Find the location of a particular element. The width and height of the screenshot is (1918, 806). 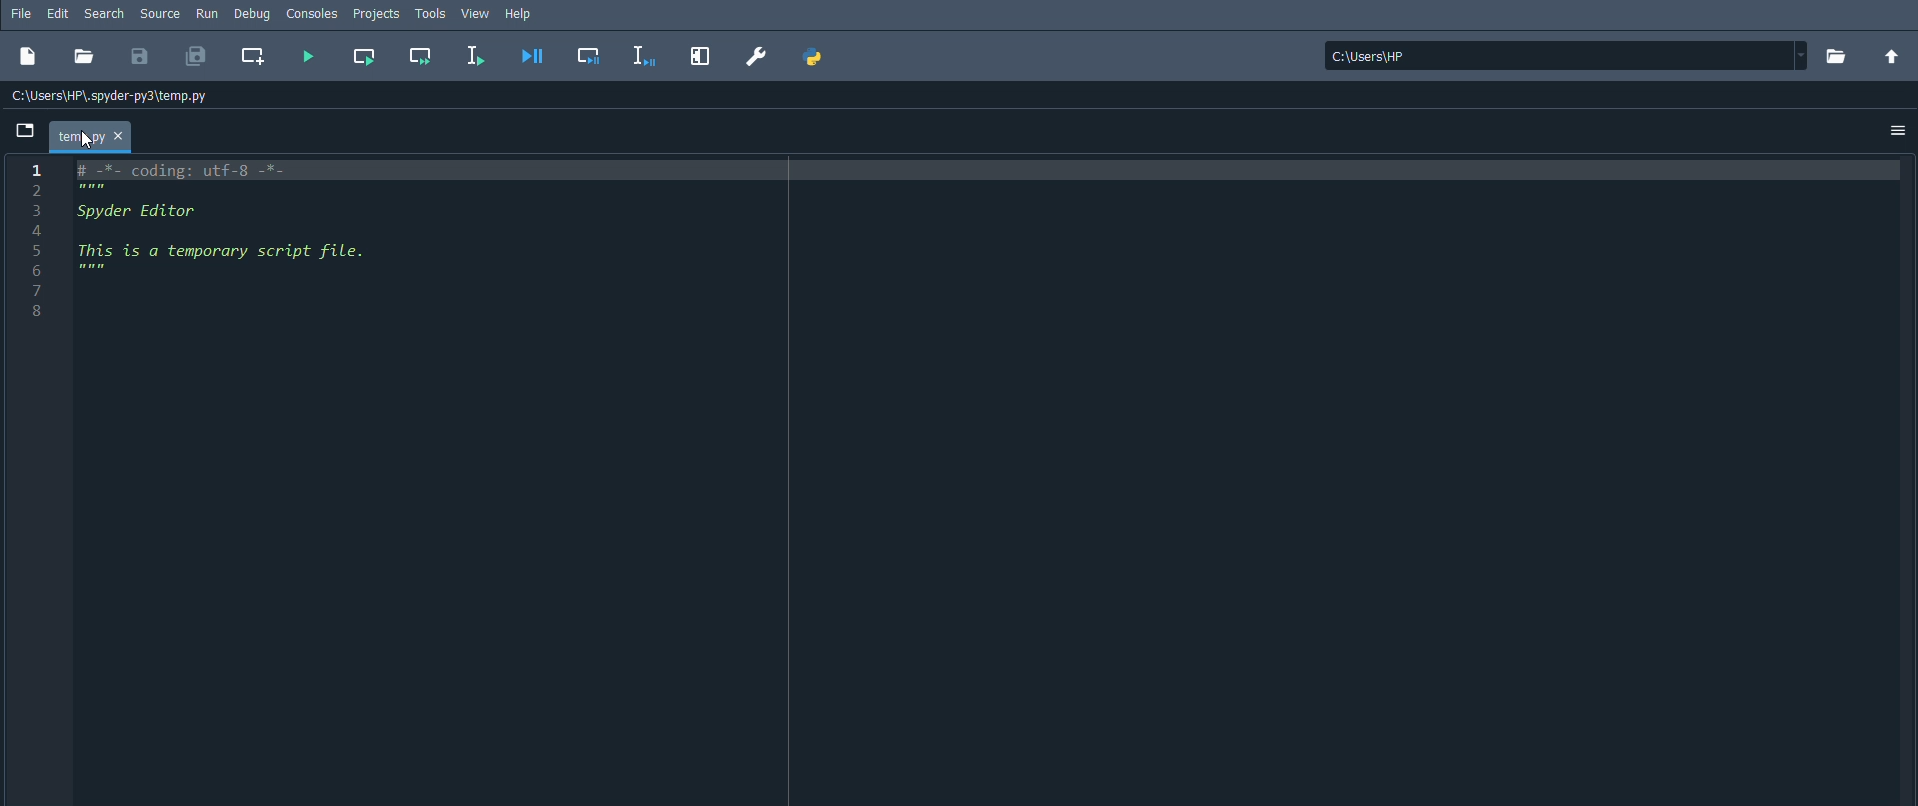

Spyder Editor This is a temporary script file is located at coordinates (239, 241).